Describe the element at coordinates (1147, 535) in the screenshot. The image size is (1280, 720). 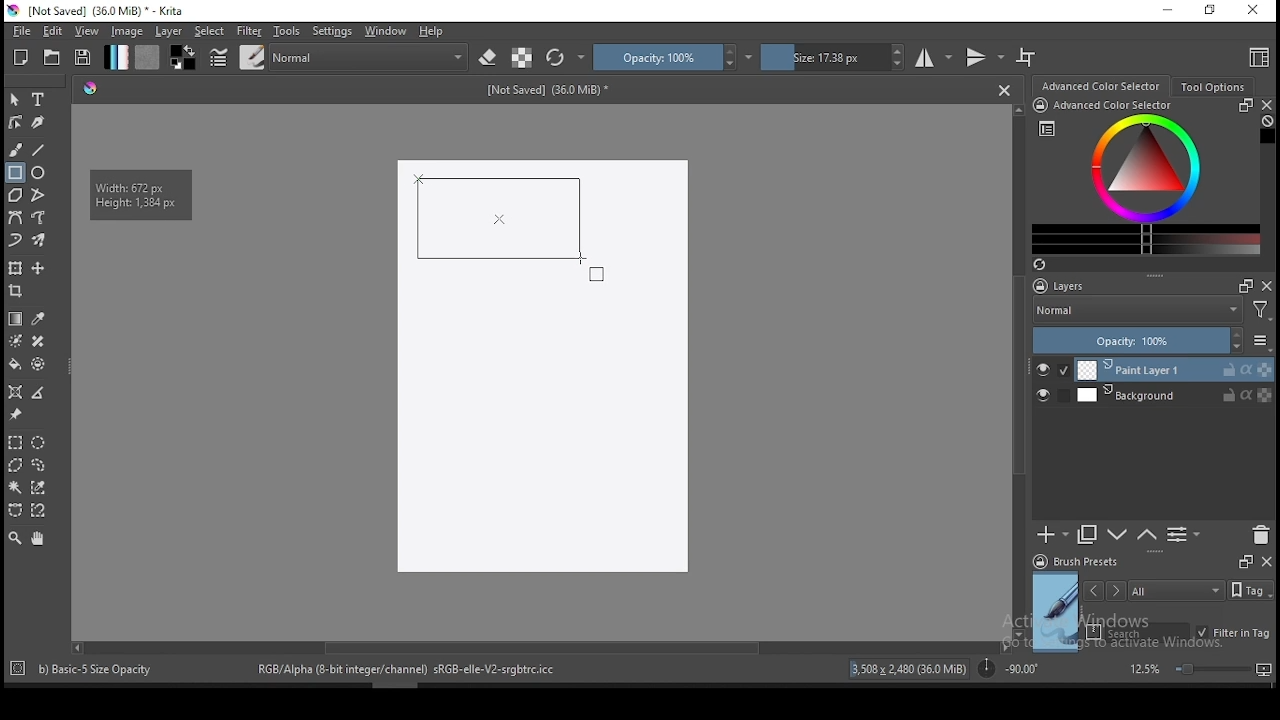
I see `move layer one step down` at that location.